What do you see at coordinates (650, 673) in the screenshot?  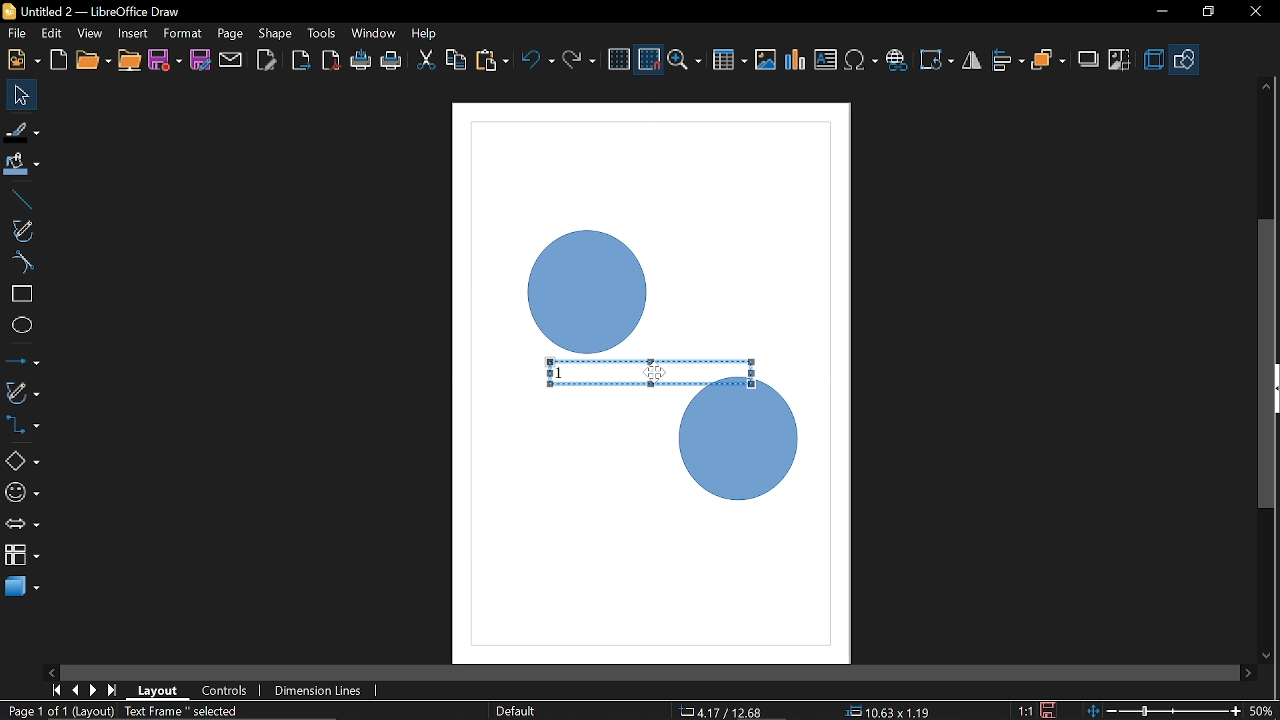 I see `Horizontal scrollbar` at bounding box center [650, 673].